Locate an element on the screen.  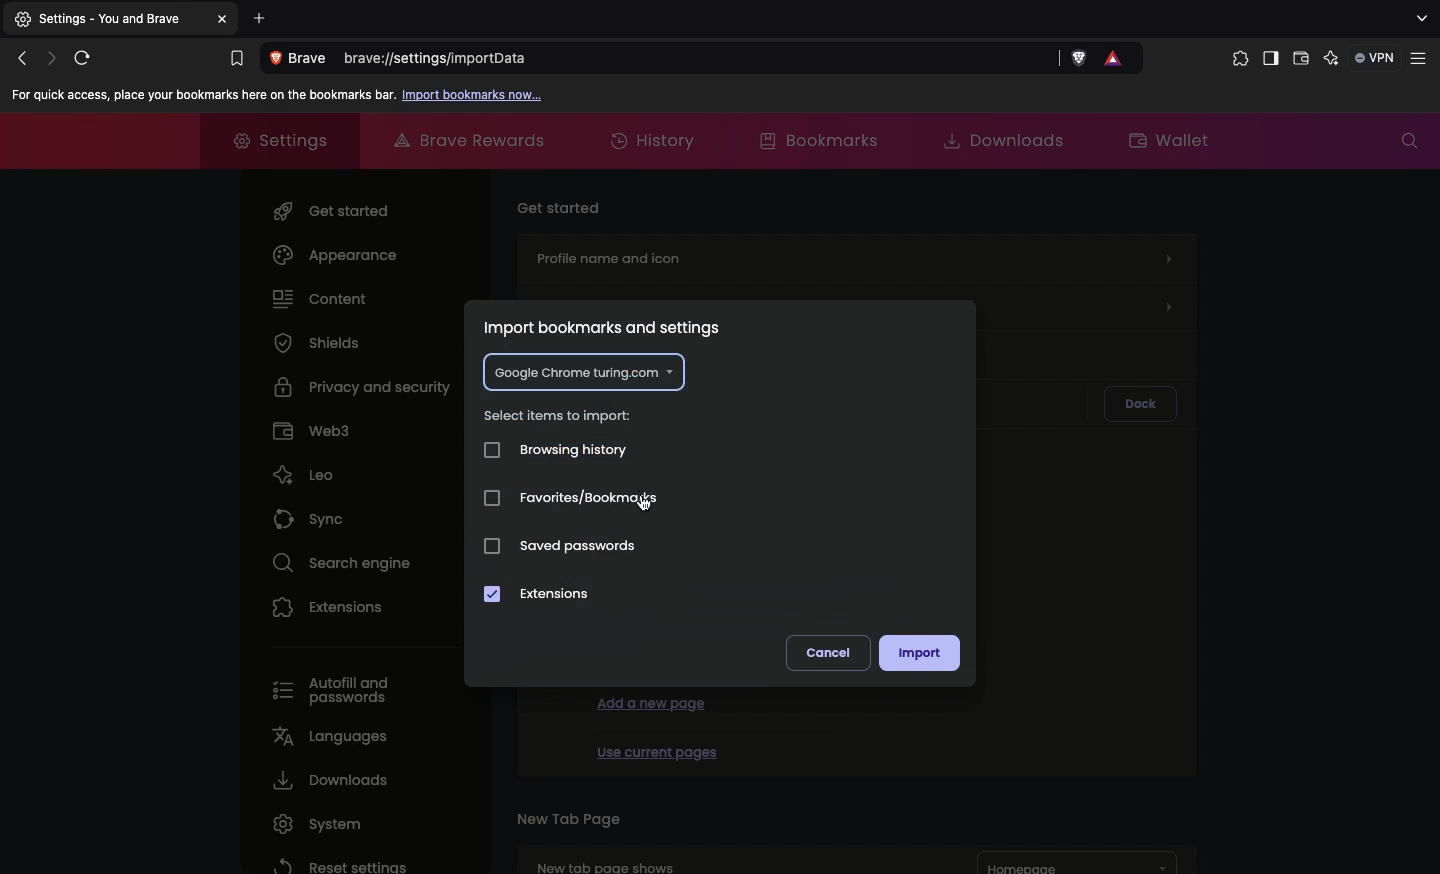
Downloads is located at coordinates (327, 780).